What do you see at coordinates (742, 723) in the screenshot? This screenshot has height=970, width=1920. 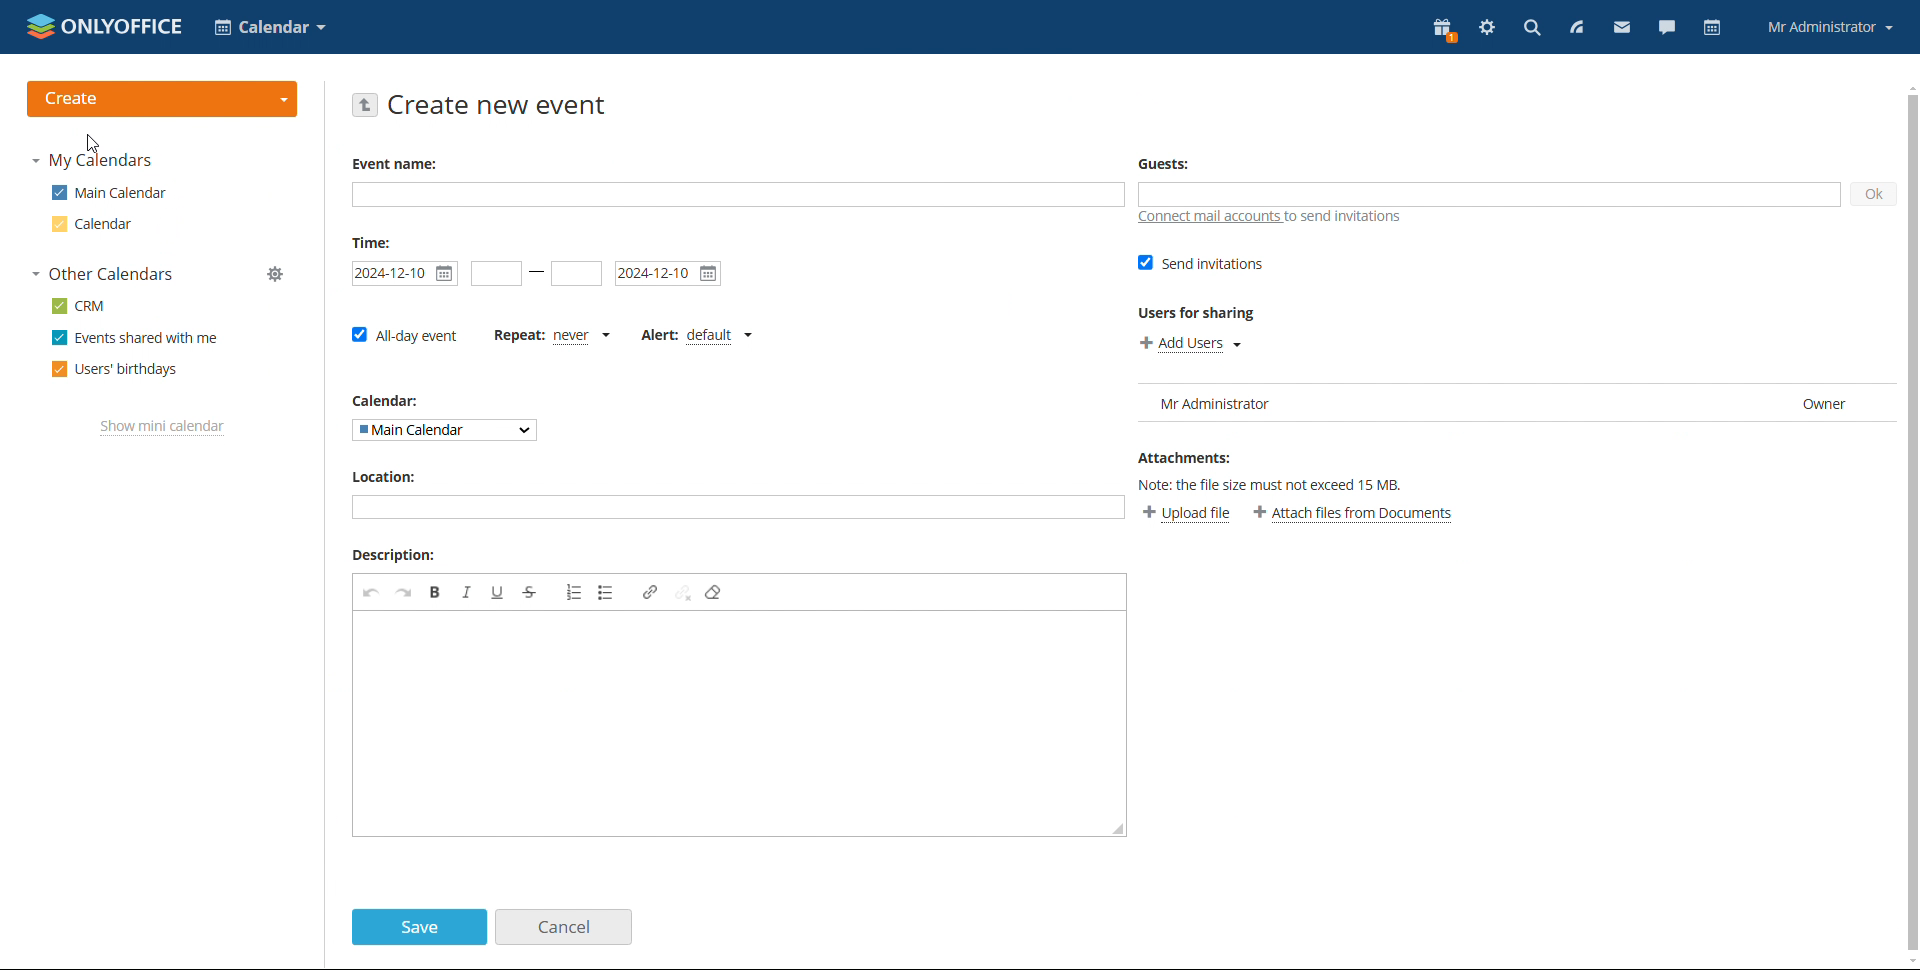 I see `` at bounding box center [742, 723].